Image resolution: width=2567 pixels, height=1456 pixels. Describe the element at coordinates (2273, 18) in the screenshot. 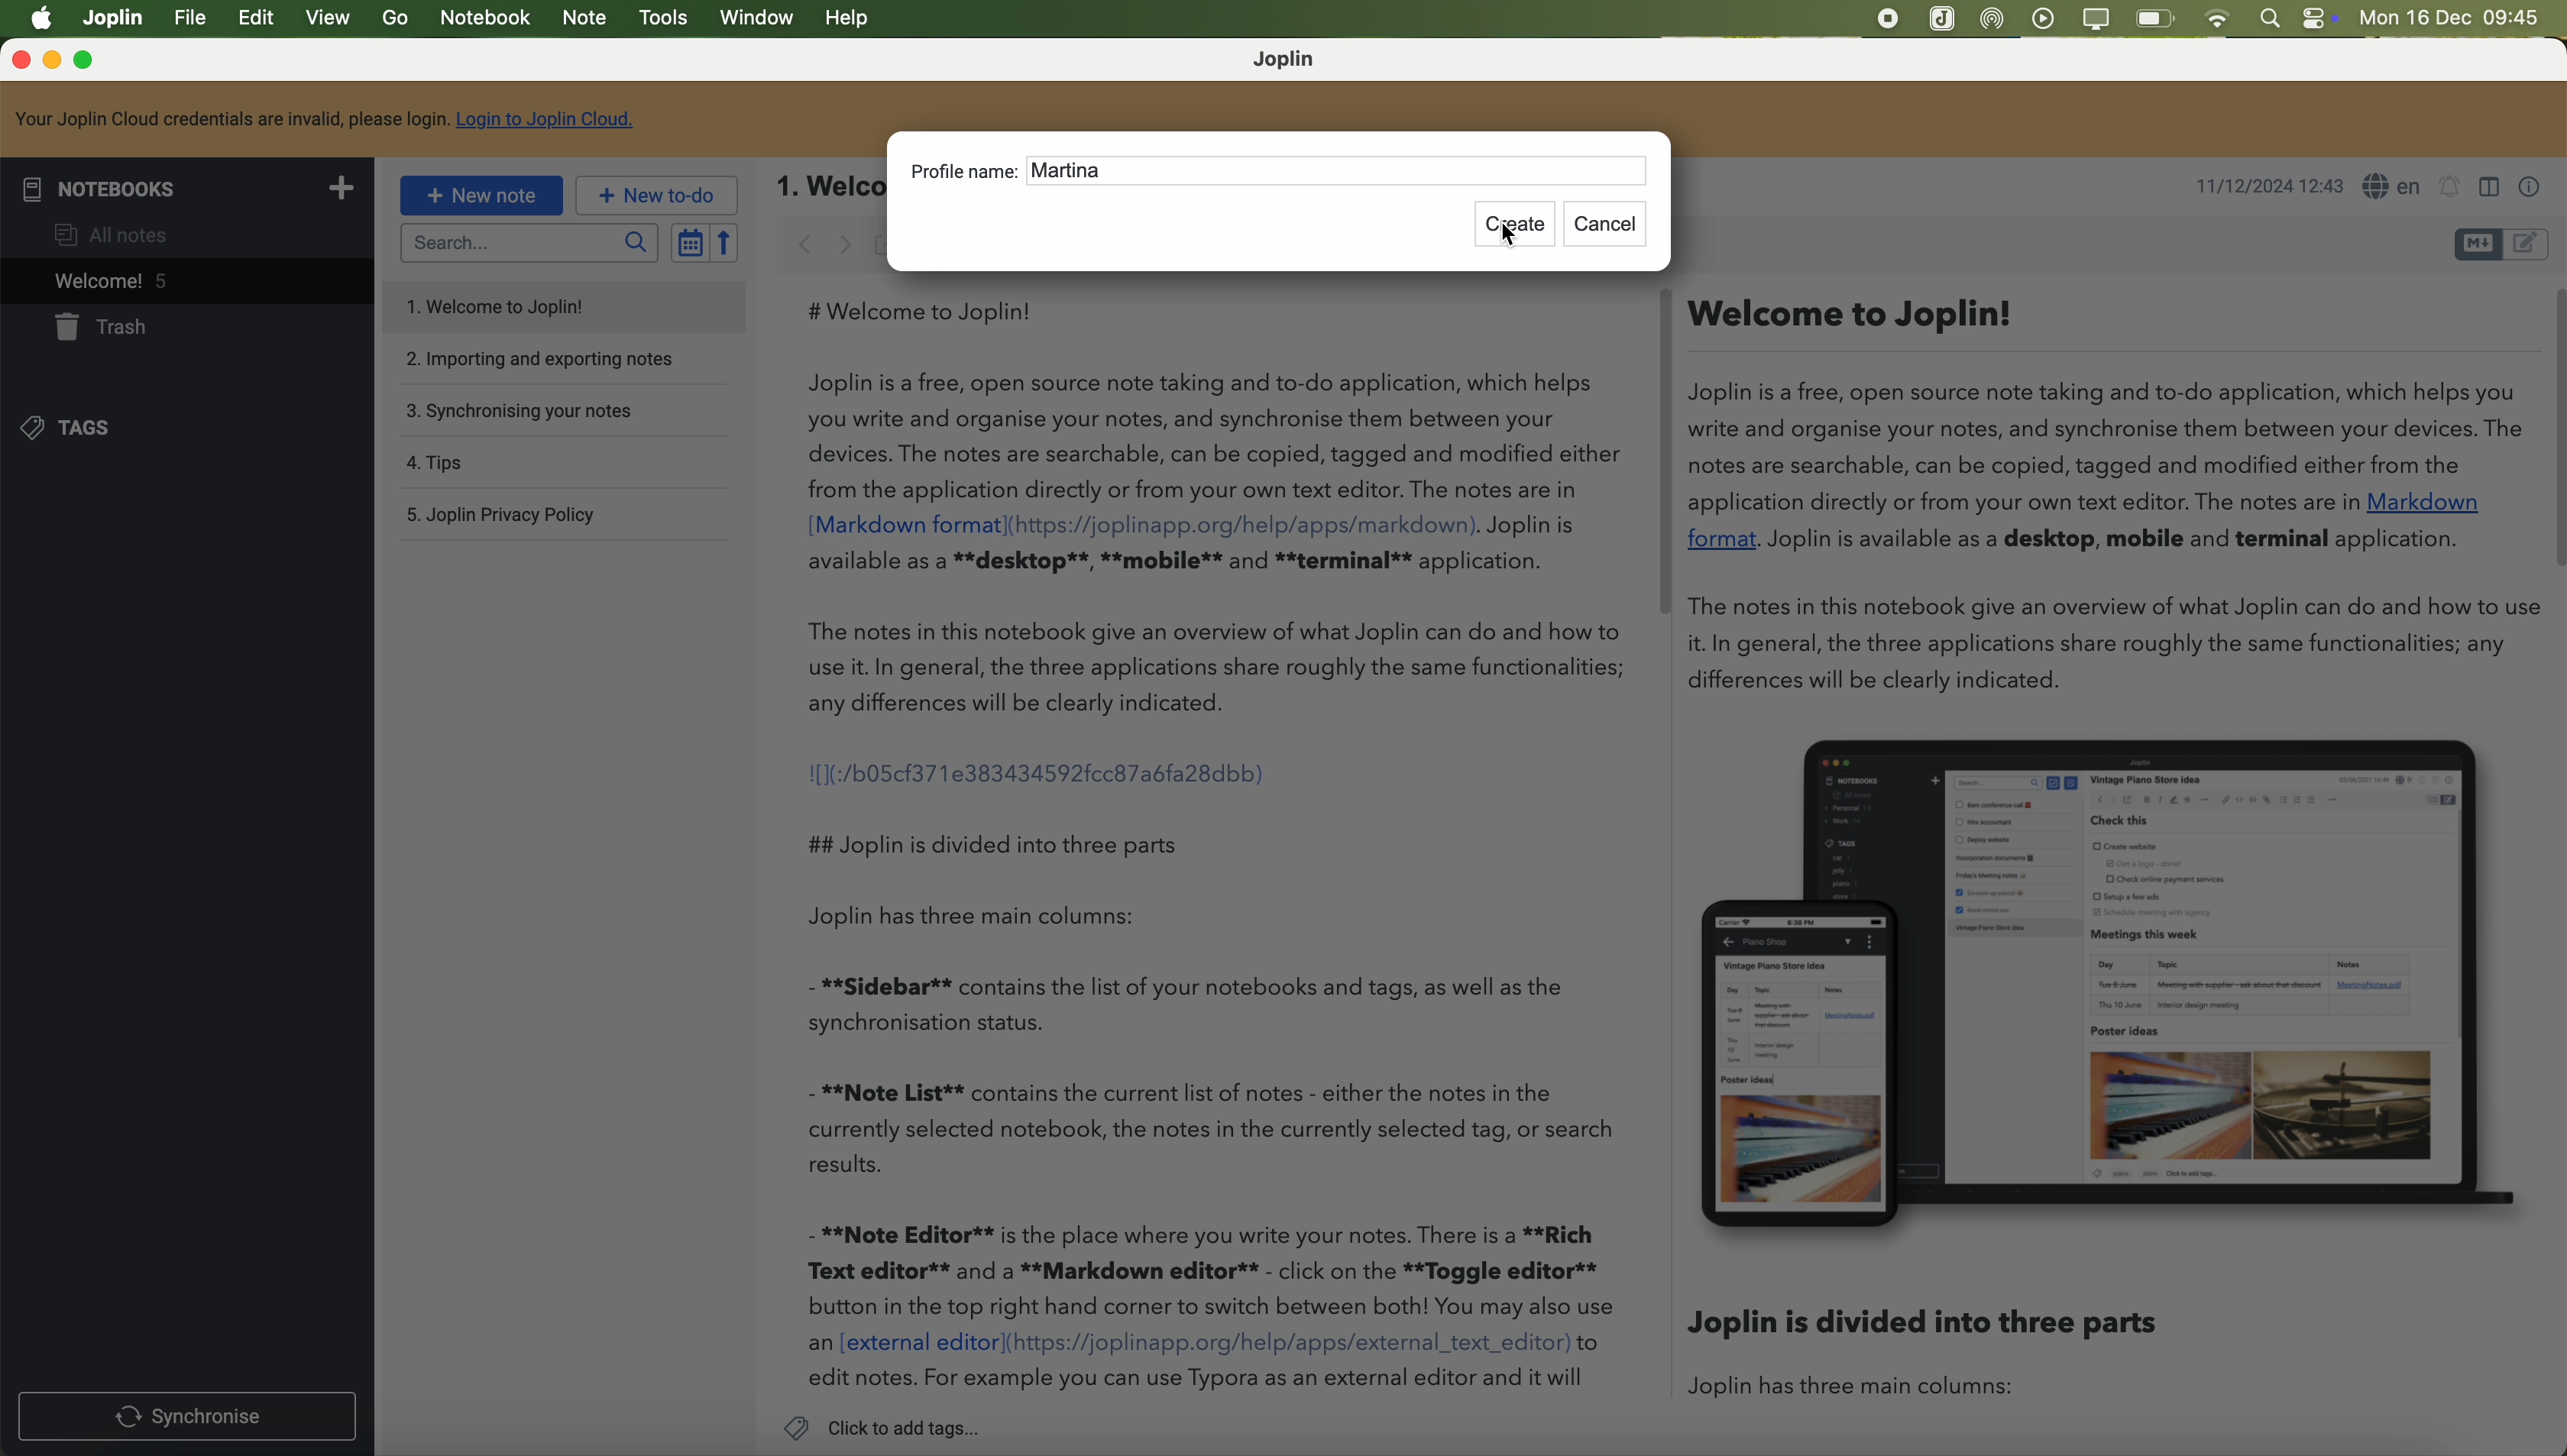

I see `spotlight search` at that location.